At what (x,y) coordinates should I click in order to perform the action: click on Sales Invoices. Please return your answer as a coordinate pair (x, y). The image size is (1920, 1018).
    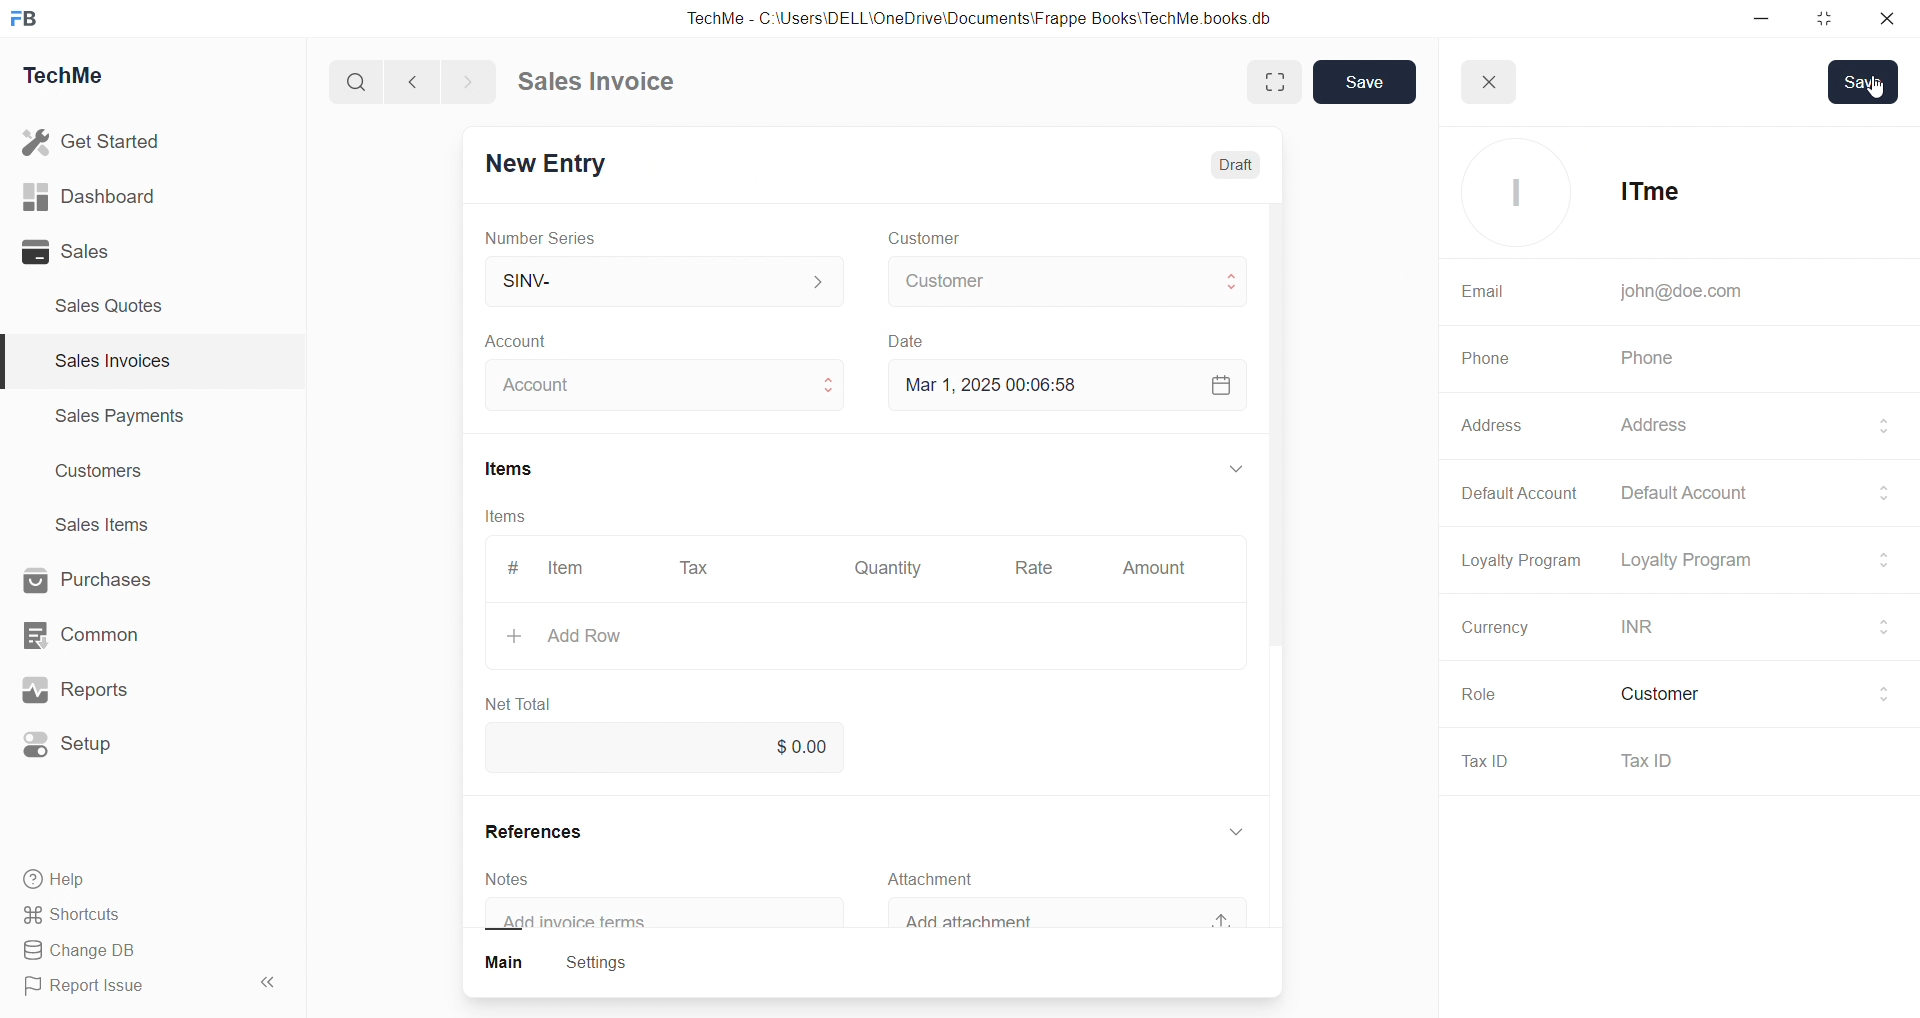
    Looking at the image, I should click on (104, 364).